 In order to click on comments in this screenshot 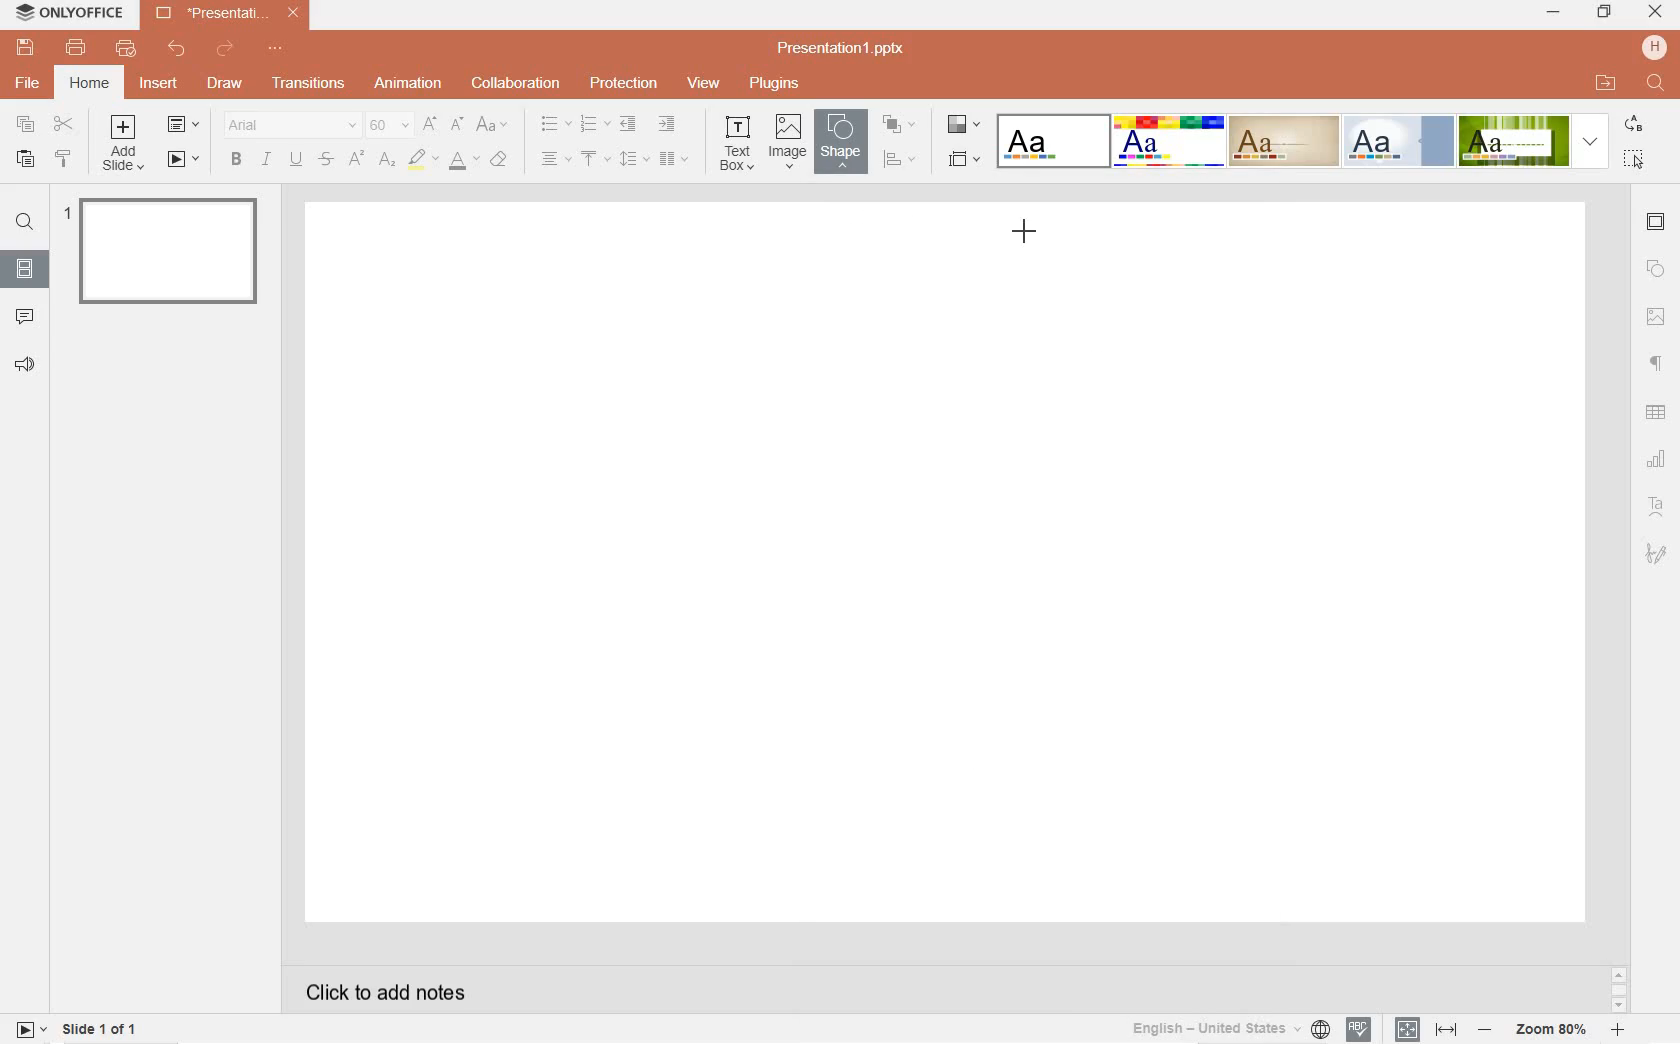, I will do `click(26, 315)`.